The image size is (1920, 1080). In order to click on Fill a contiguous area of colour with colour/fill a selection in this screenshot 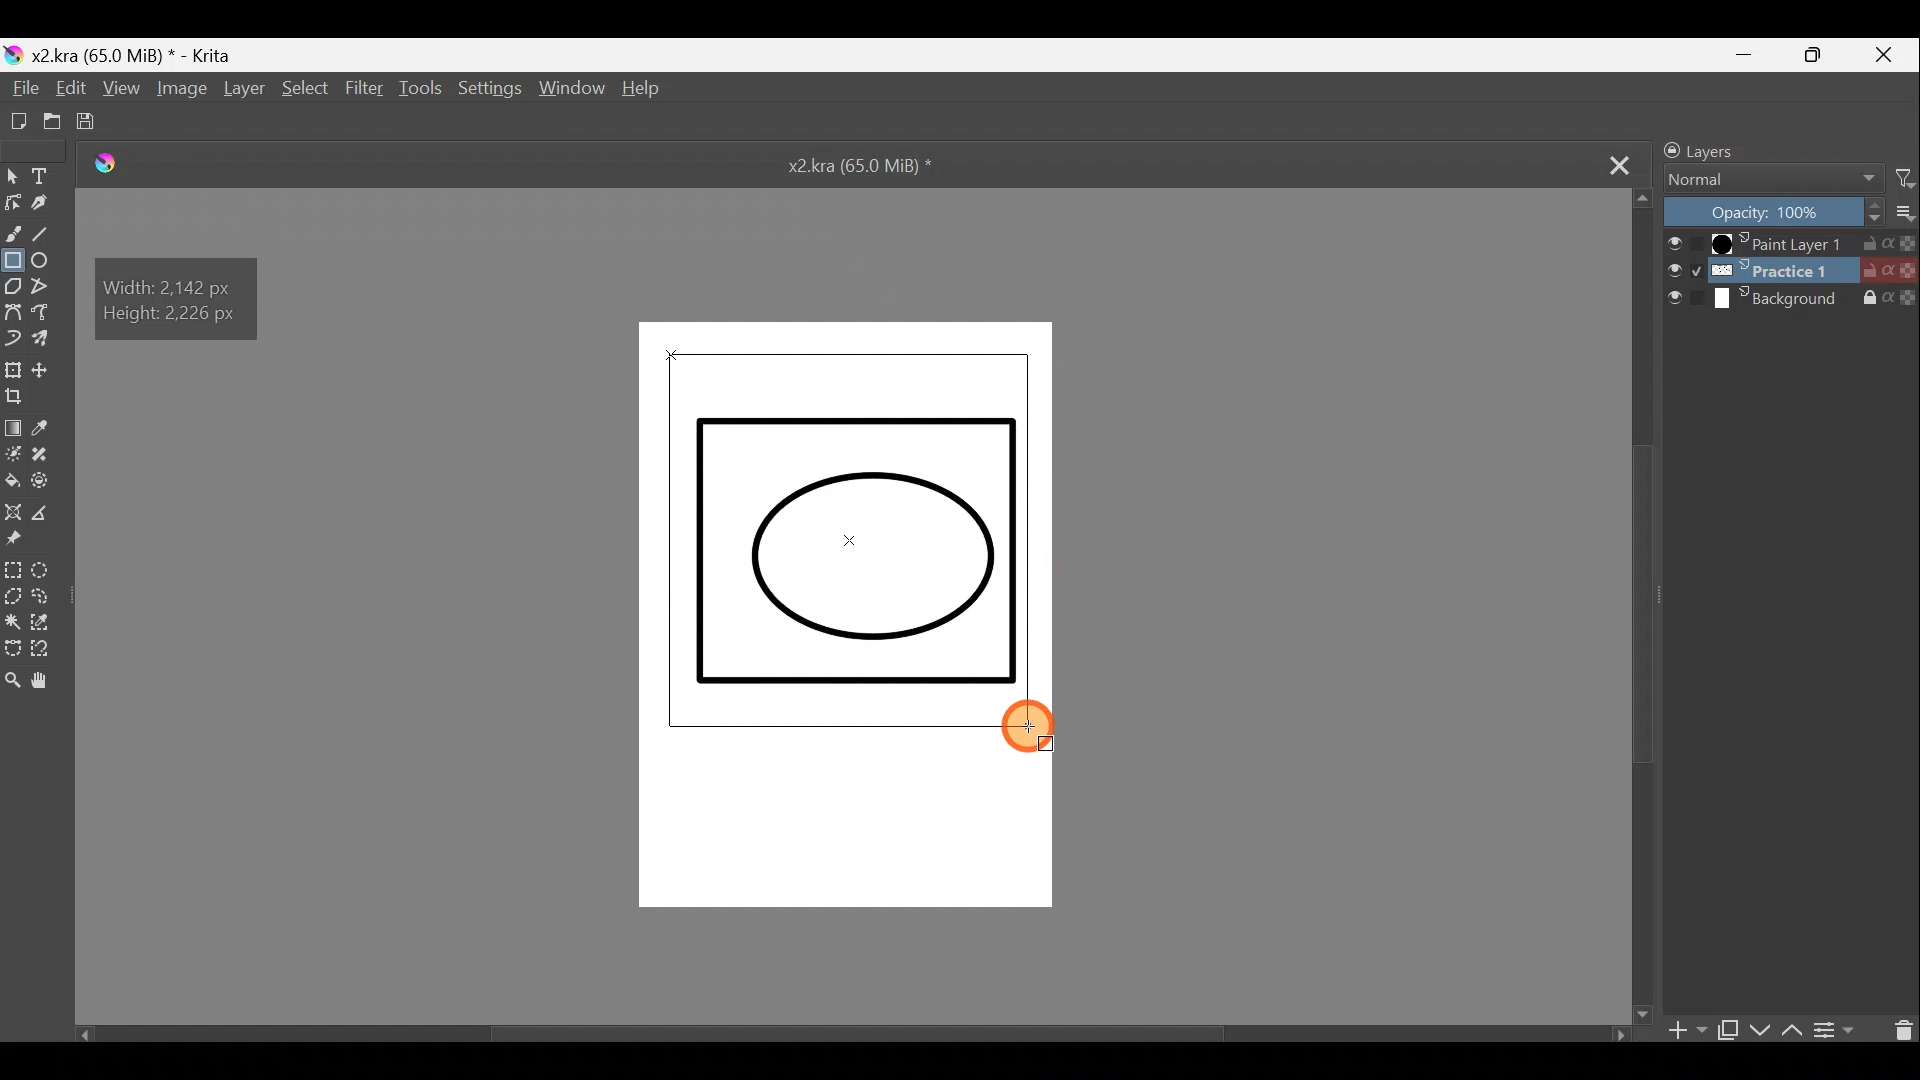, I will do `click(14, 480)`.